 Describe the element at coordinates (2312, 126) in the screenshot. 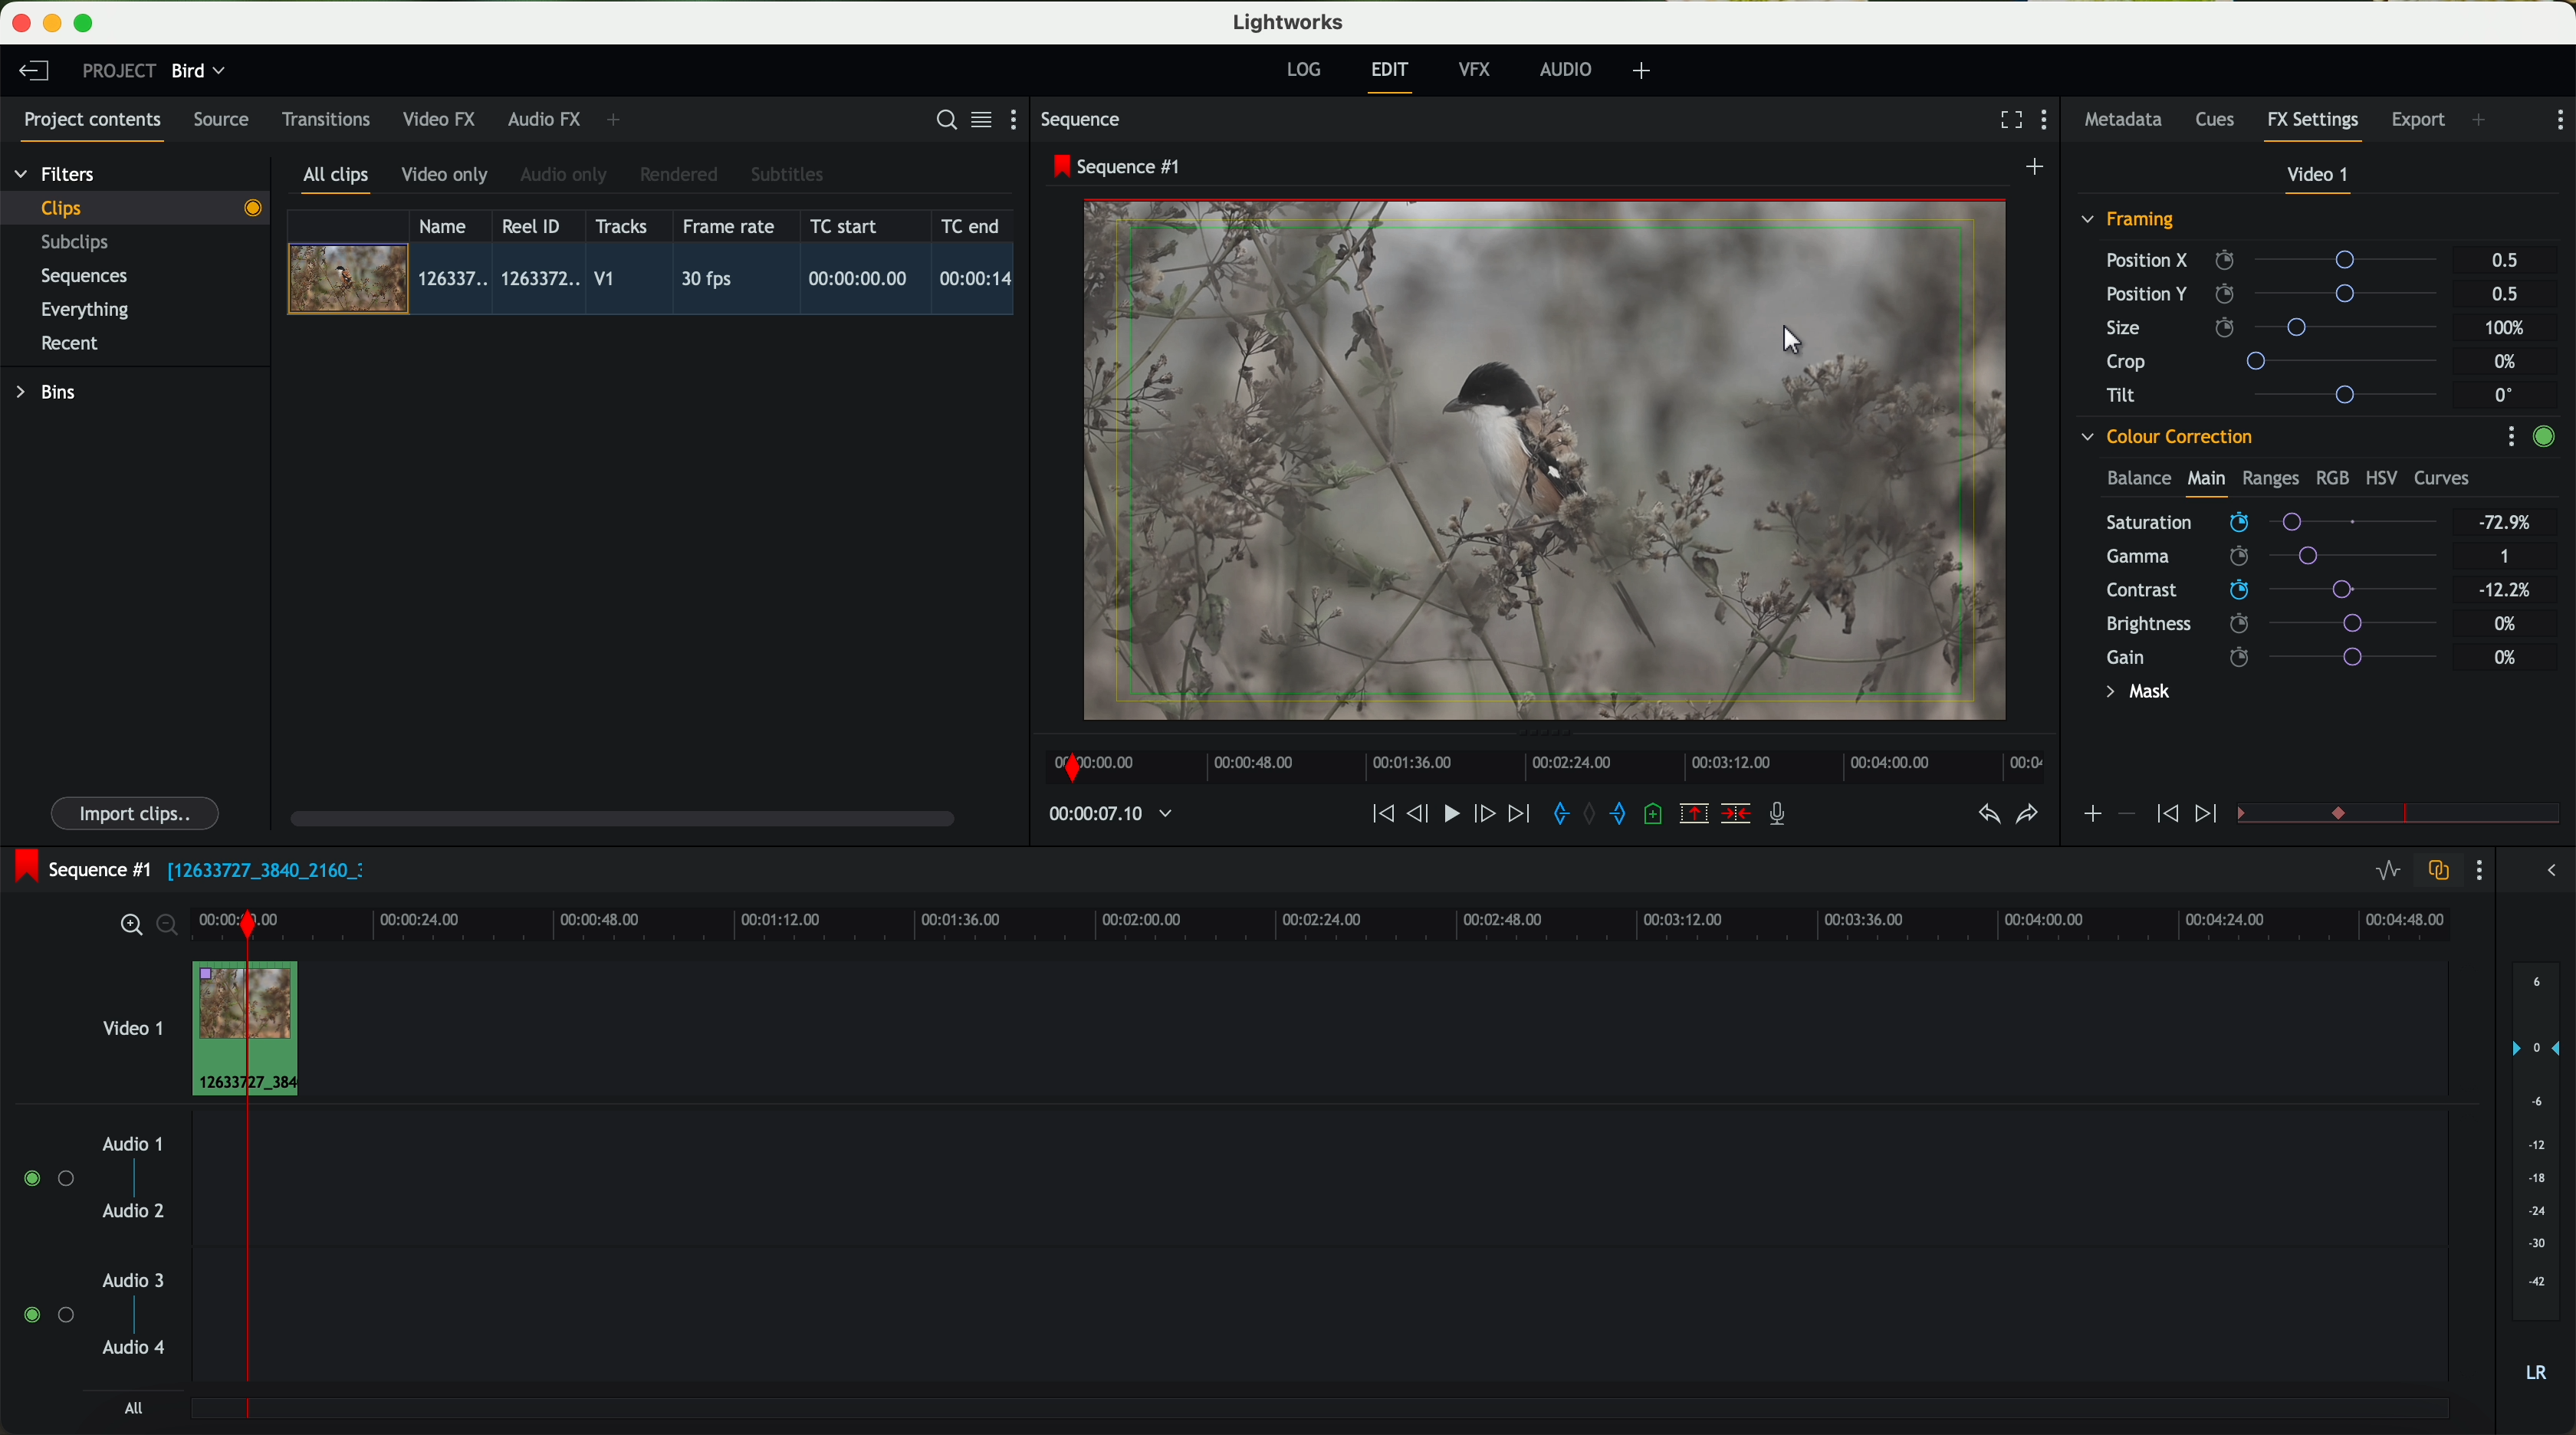

I see `fx settings` at that location.